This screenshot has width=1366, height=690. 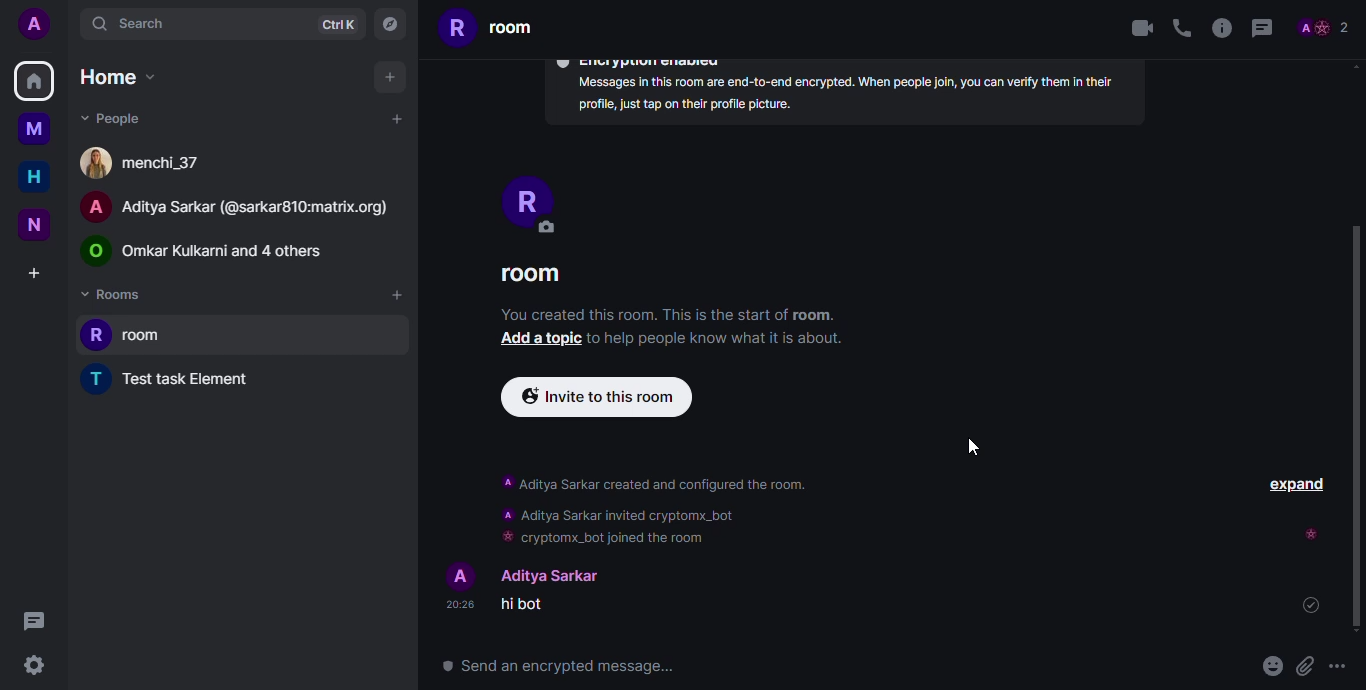 What do you see at coordinates (613, 575) in the screenshot?
I see `Aditya Sarkar` at bounding box center [613, 575].